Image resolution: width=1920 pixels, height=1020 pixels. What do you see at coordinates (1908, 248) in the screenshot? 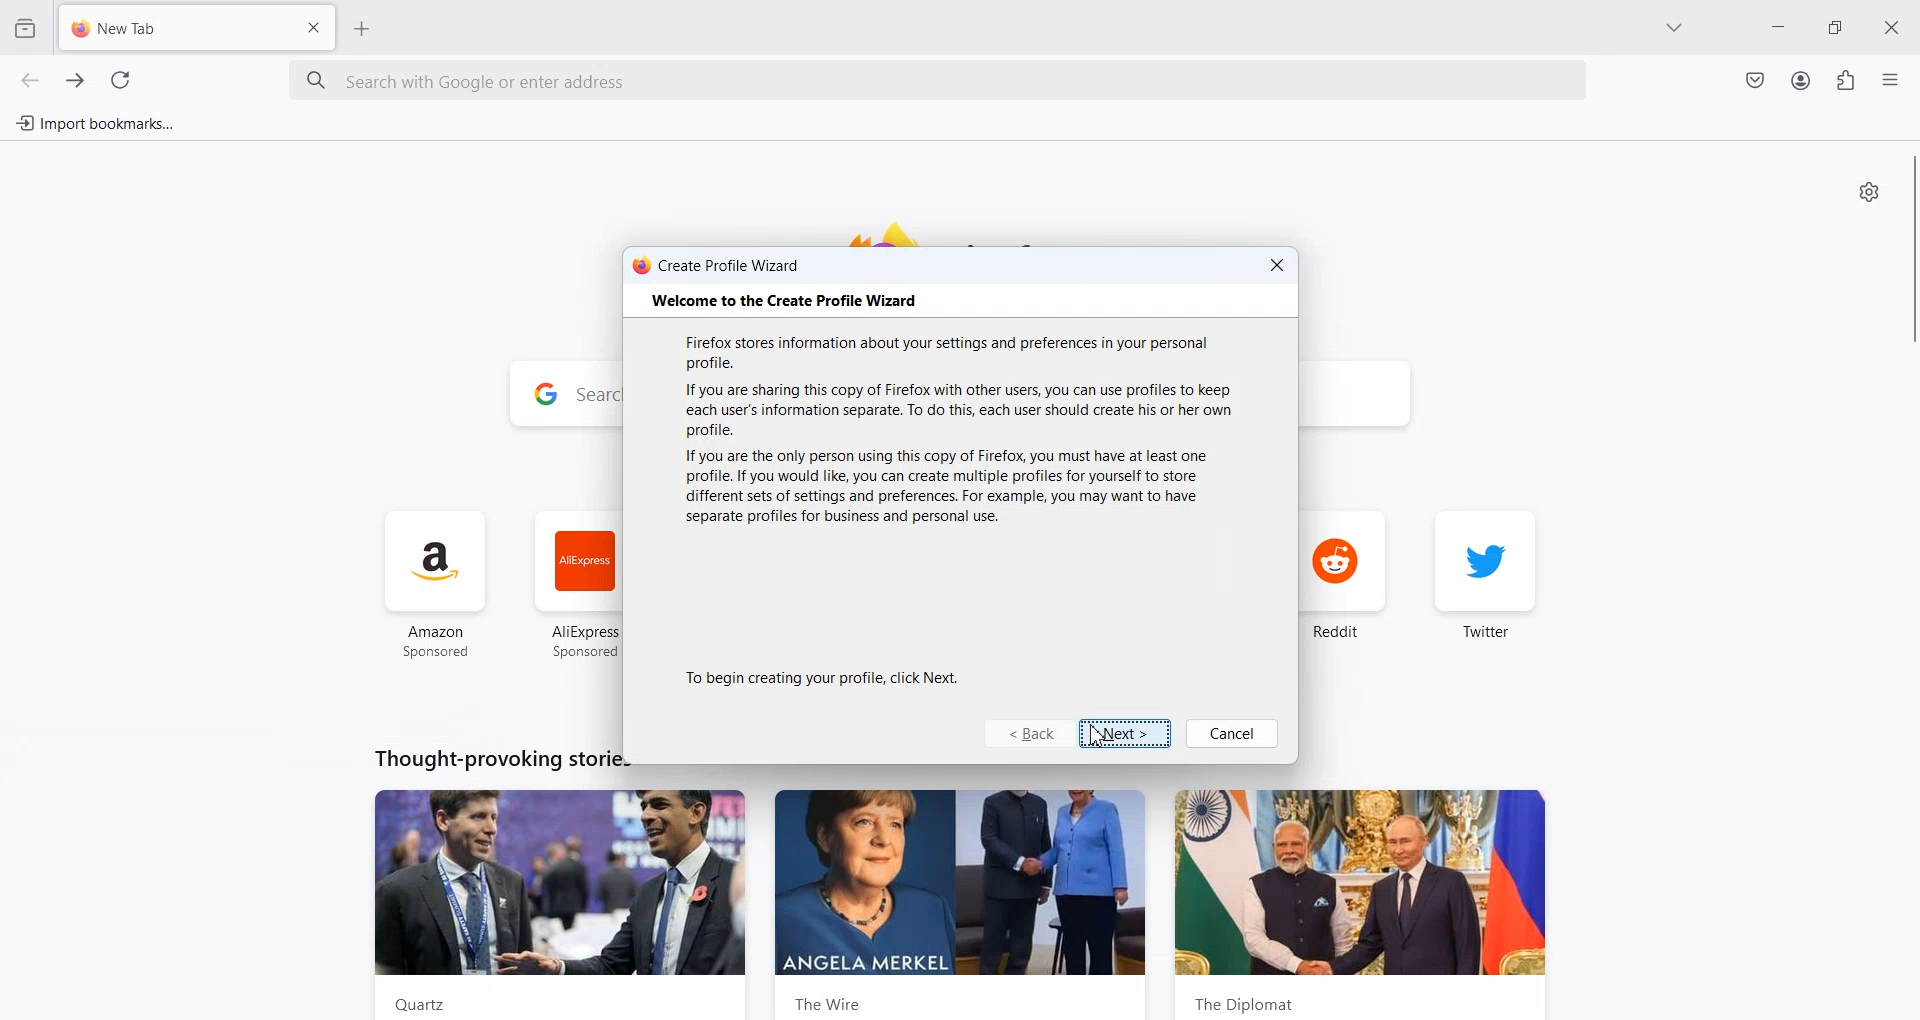
I see `vertical scrollbar` at bounding box center [1908, 248].